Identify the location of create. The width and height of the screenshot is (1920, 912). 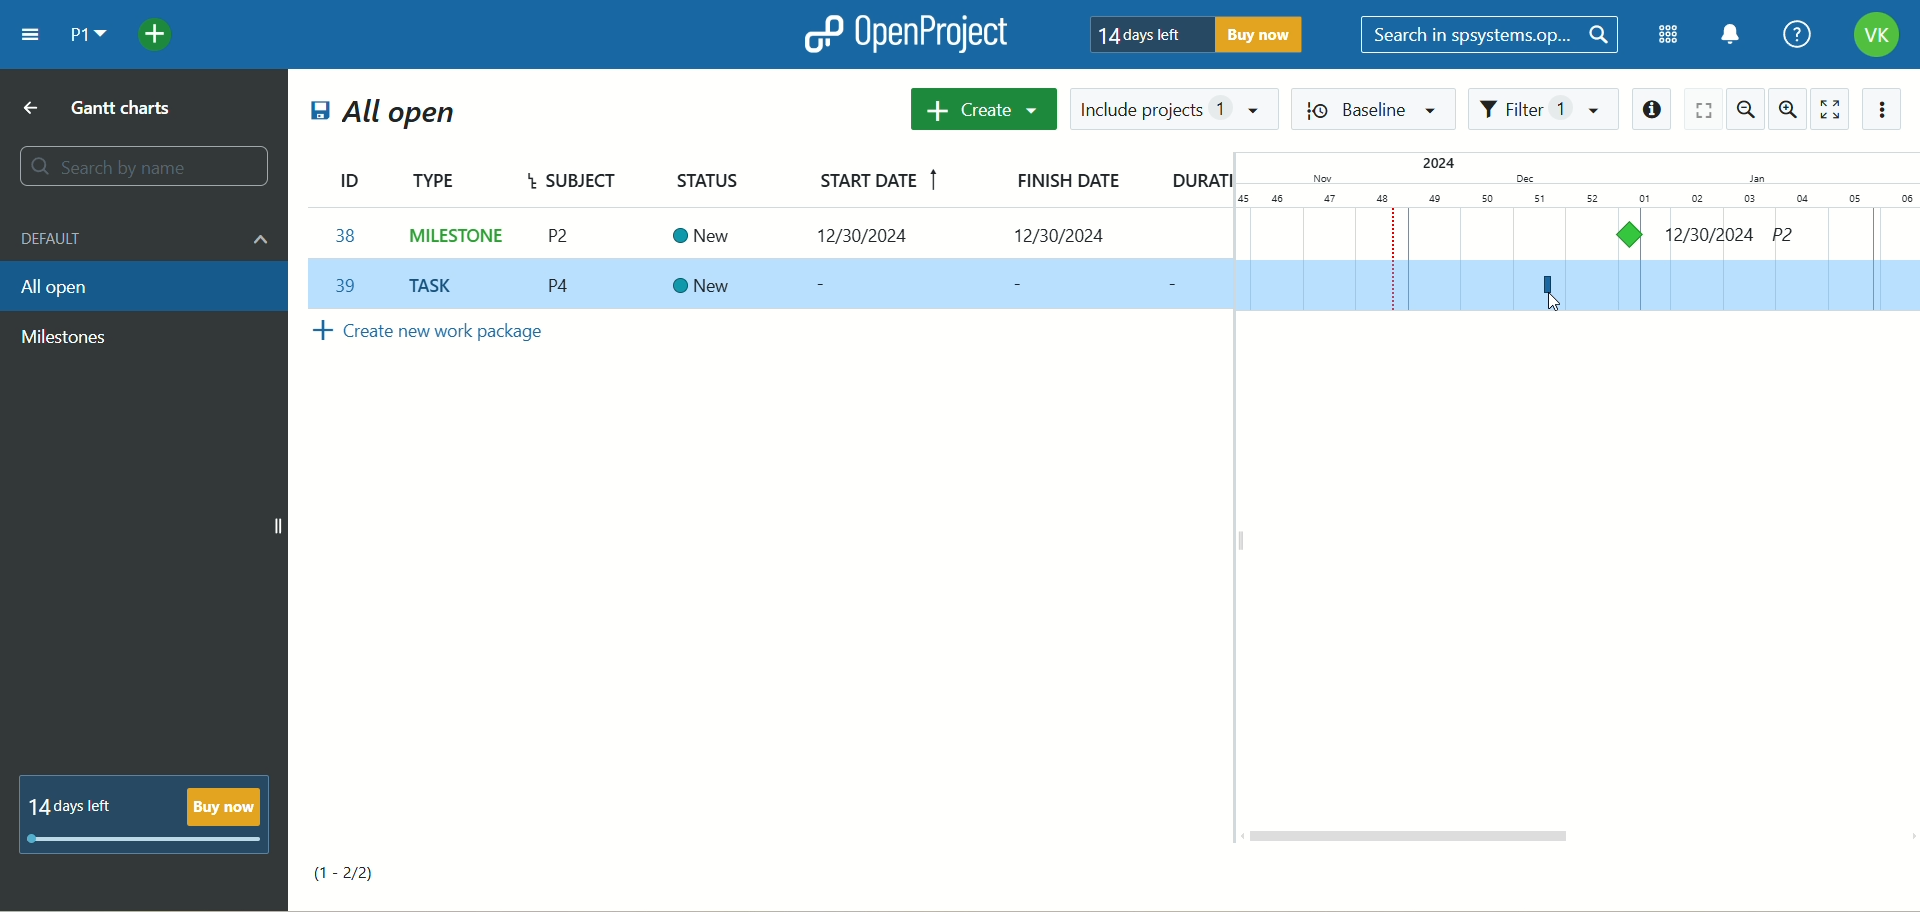
(982, 109).